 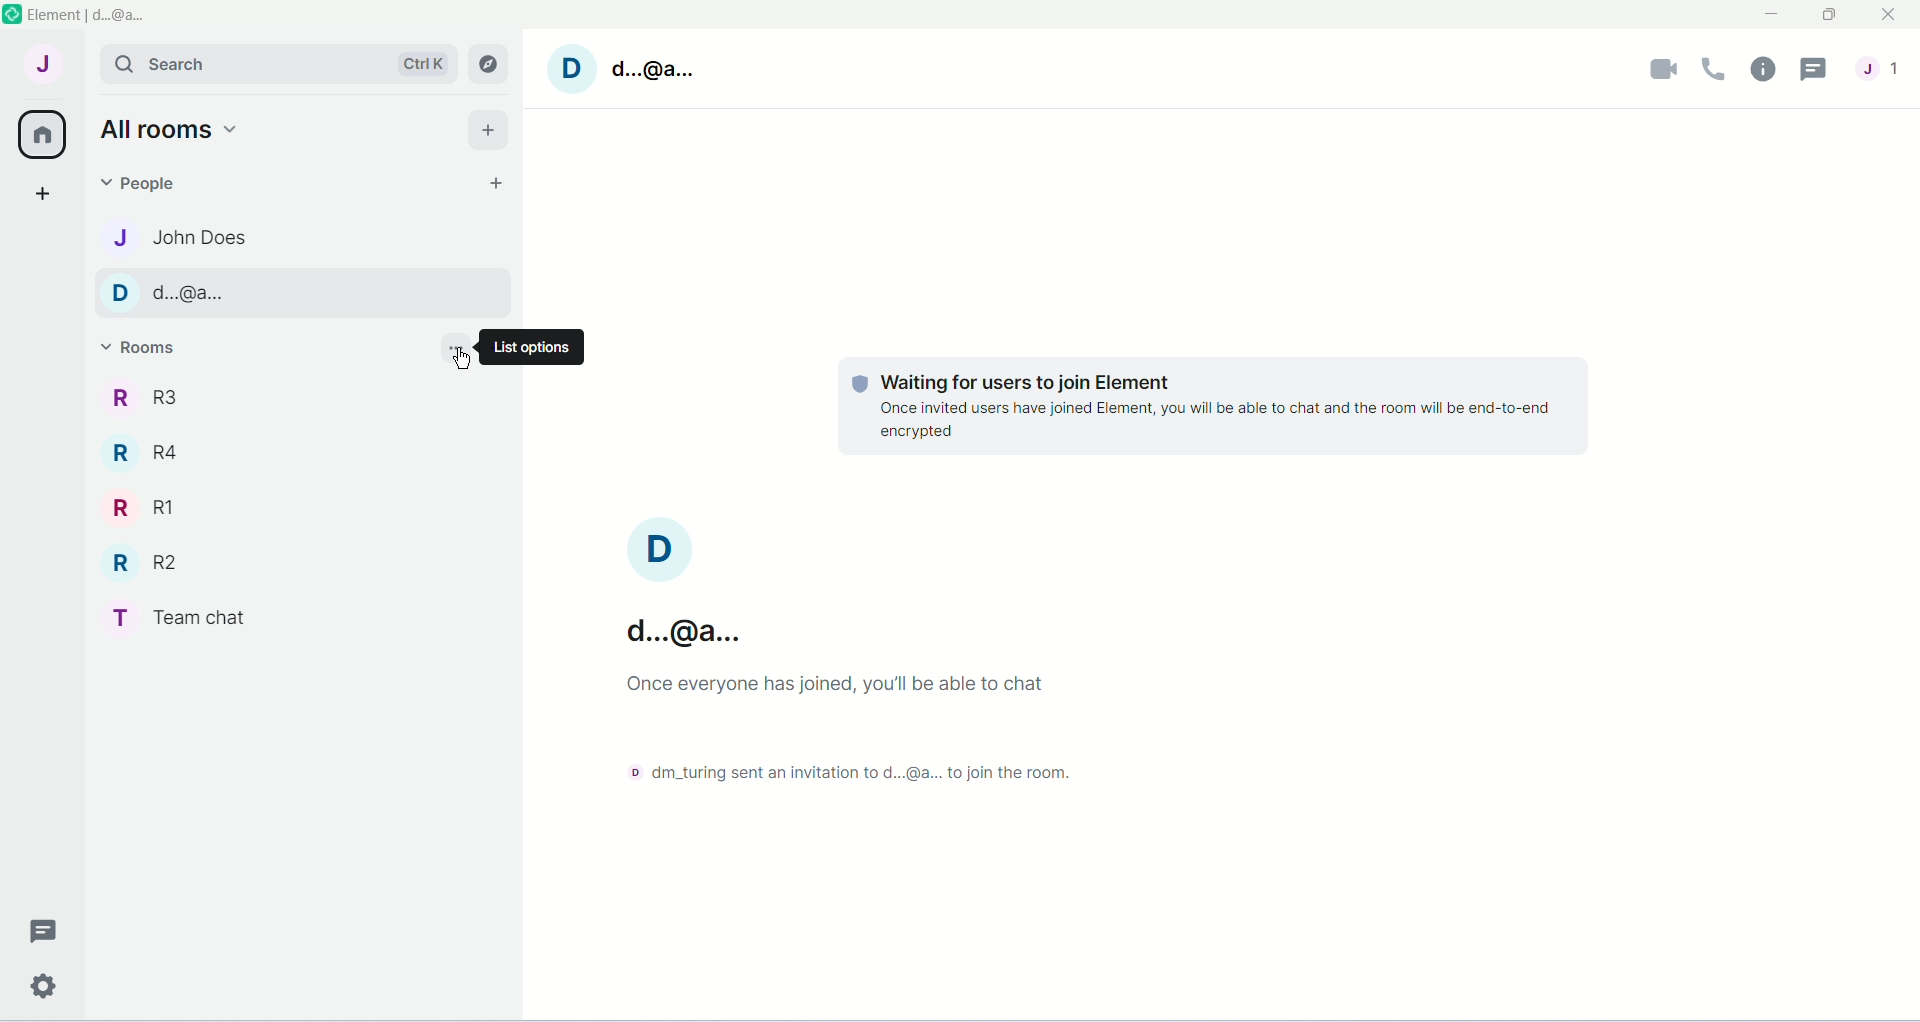 I want to click on Quick Settings, so click(x=46, y=982).